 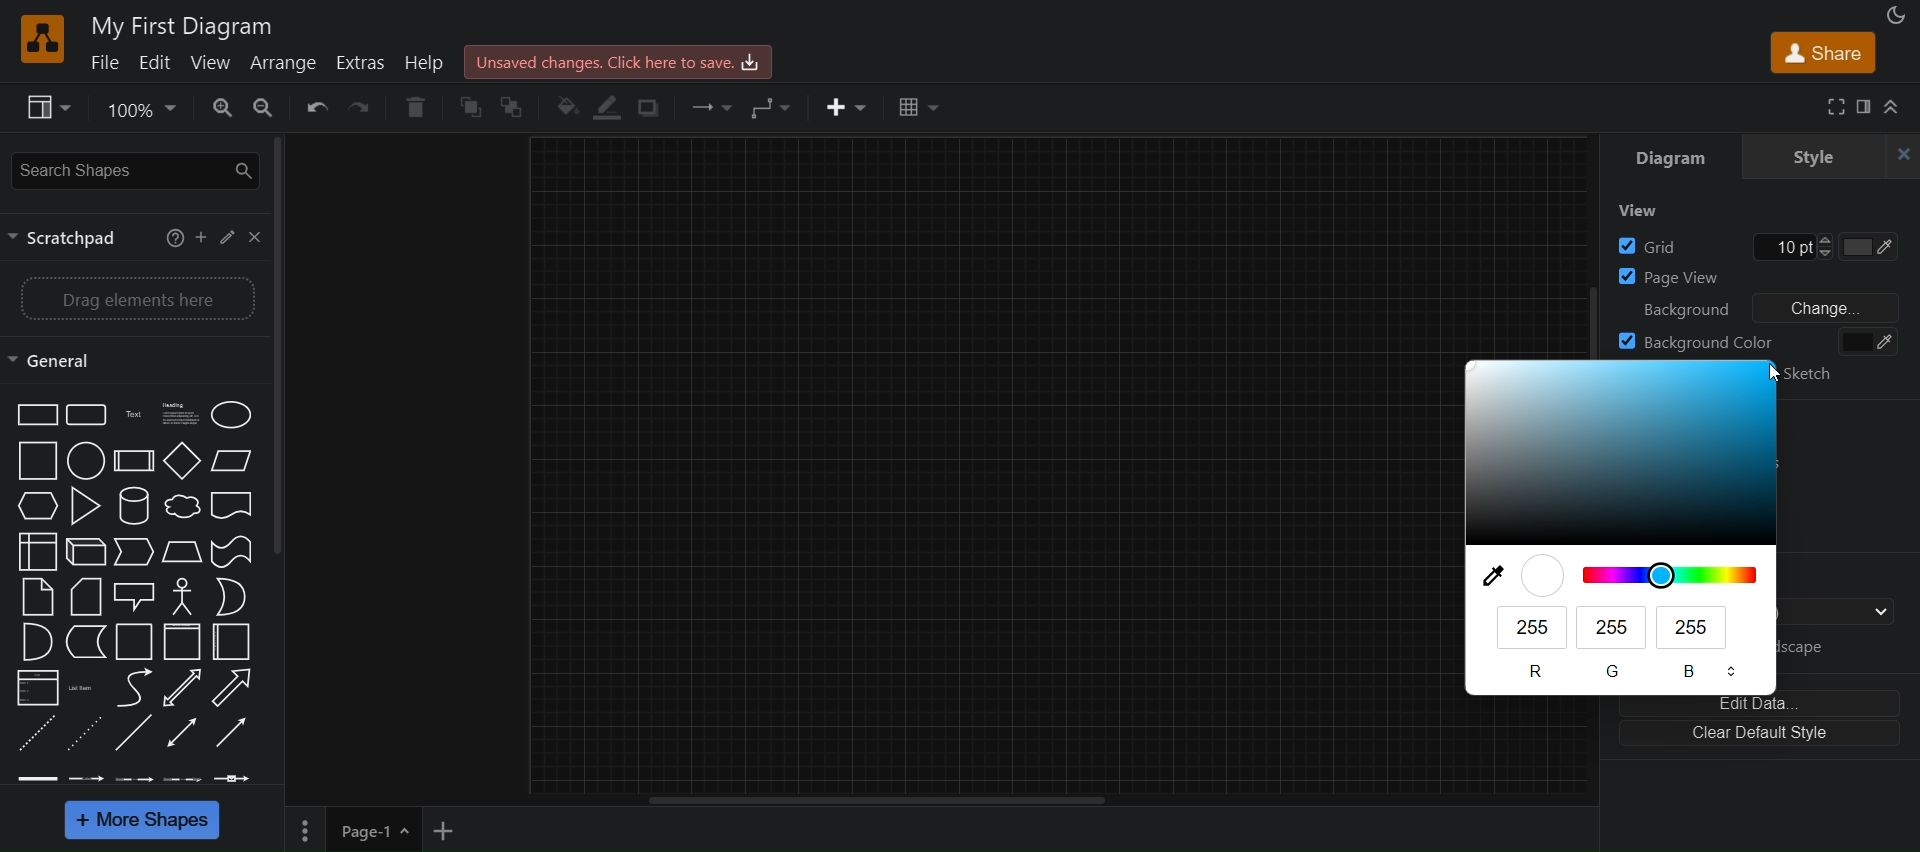 I want to click on file, so click(x=106, y=65).